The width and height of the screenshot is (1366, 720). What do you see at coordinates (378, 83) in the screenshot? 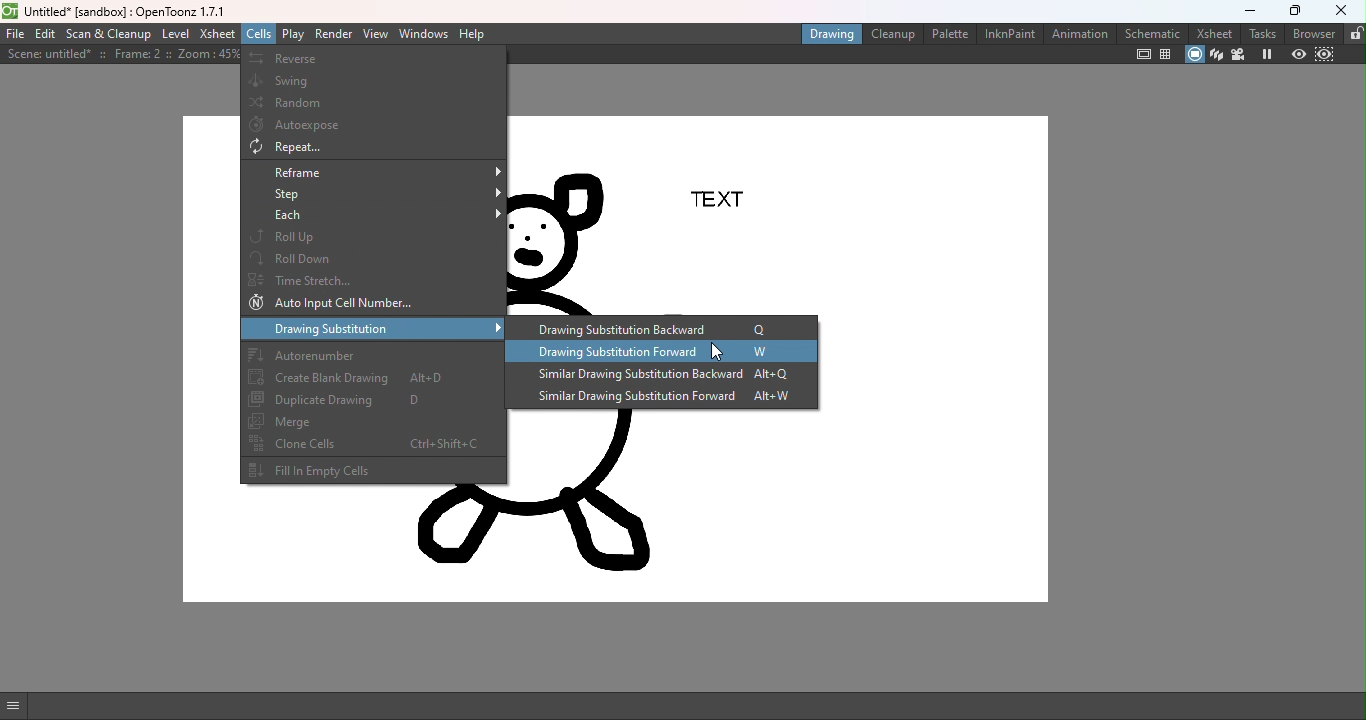
I see `Swing` at bounding box center [378, 83].